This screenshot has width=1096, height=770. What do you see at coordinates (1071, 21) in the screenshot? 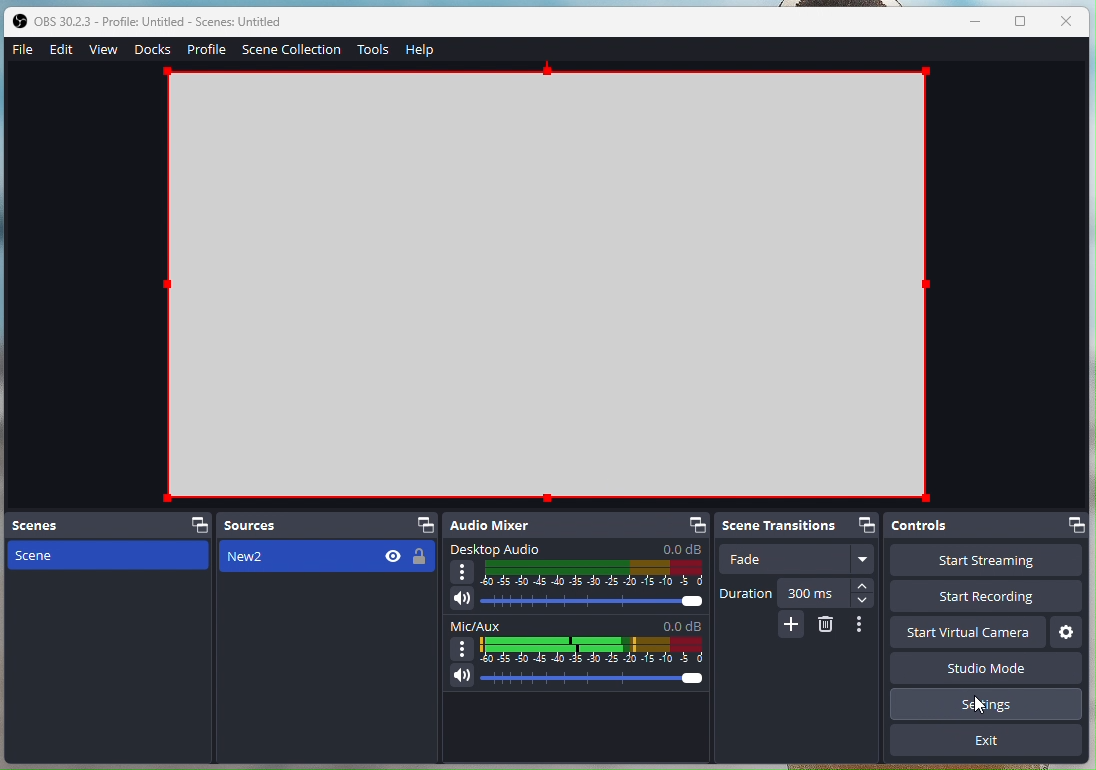
I see `close` at bounding box center [1071, 21].